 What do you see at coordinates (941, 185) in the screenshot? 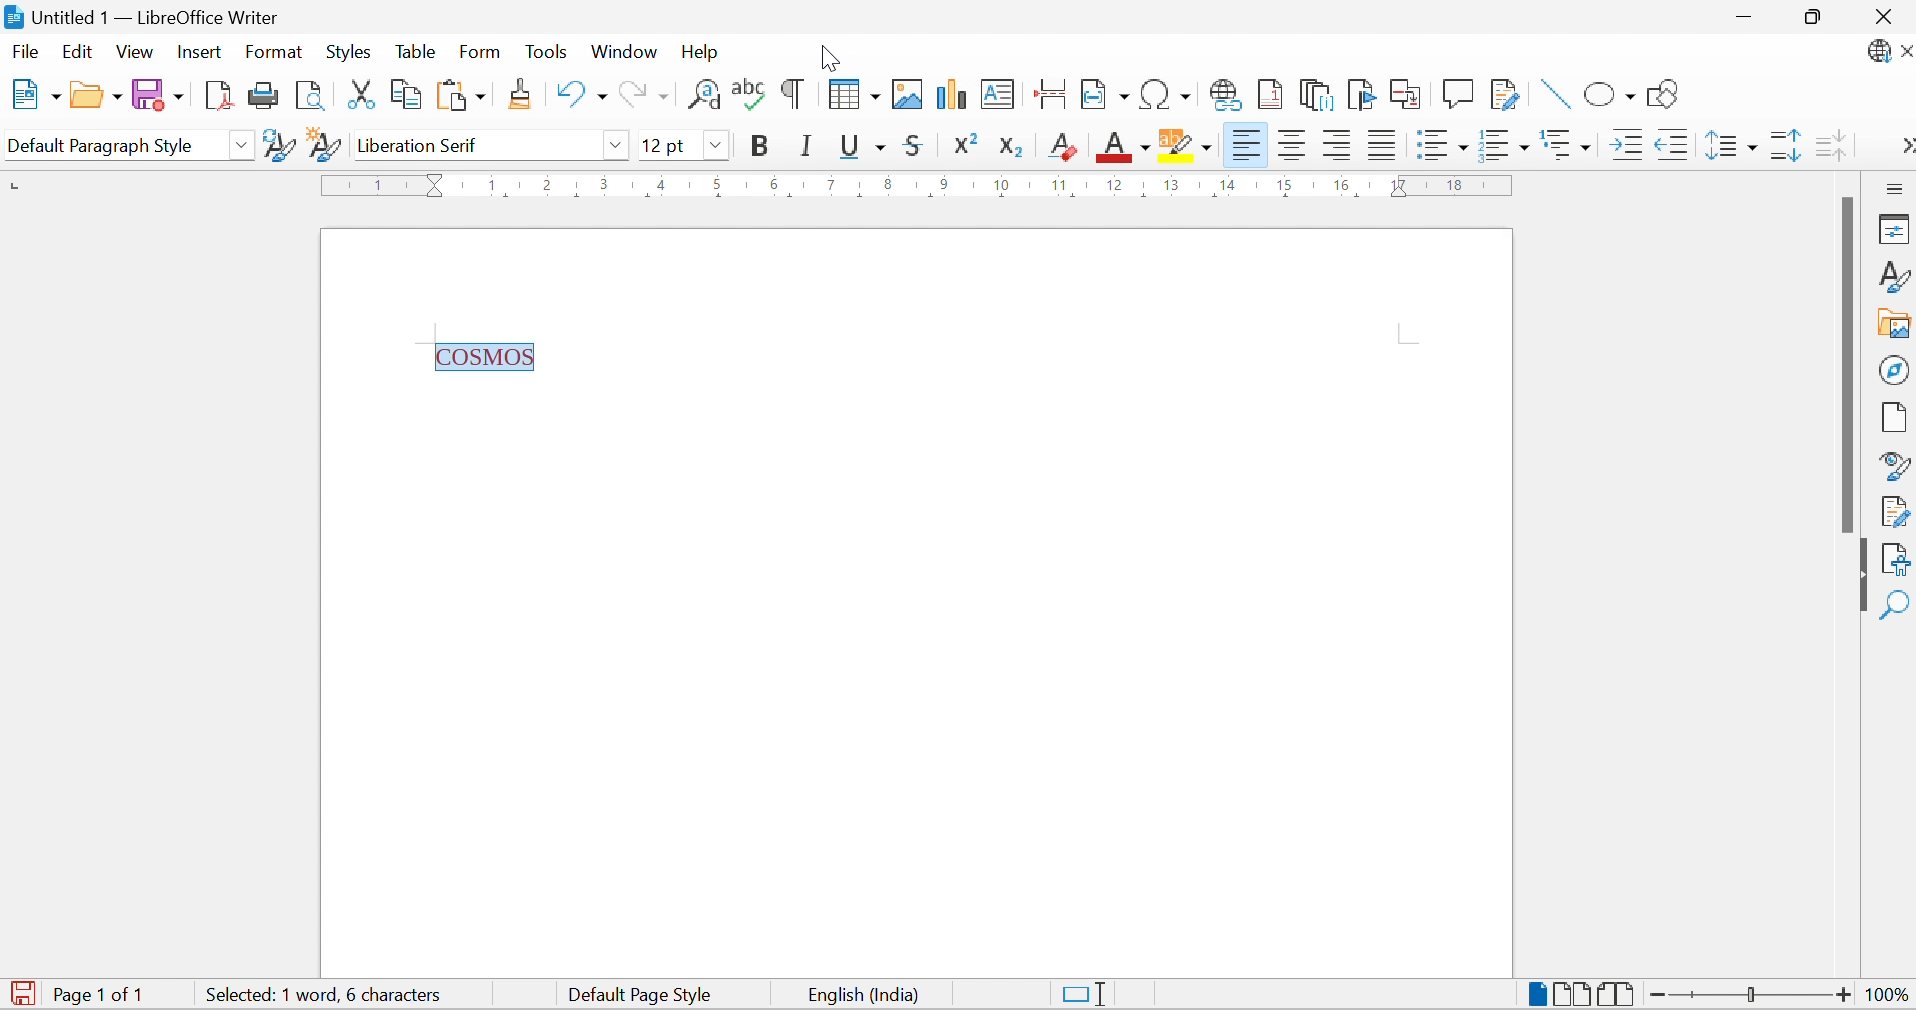
I see `9` at bounding box center [941, 185].